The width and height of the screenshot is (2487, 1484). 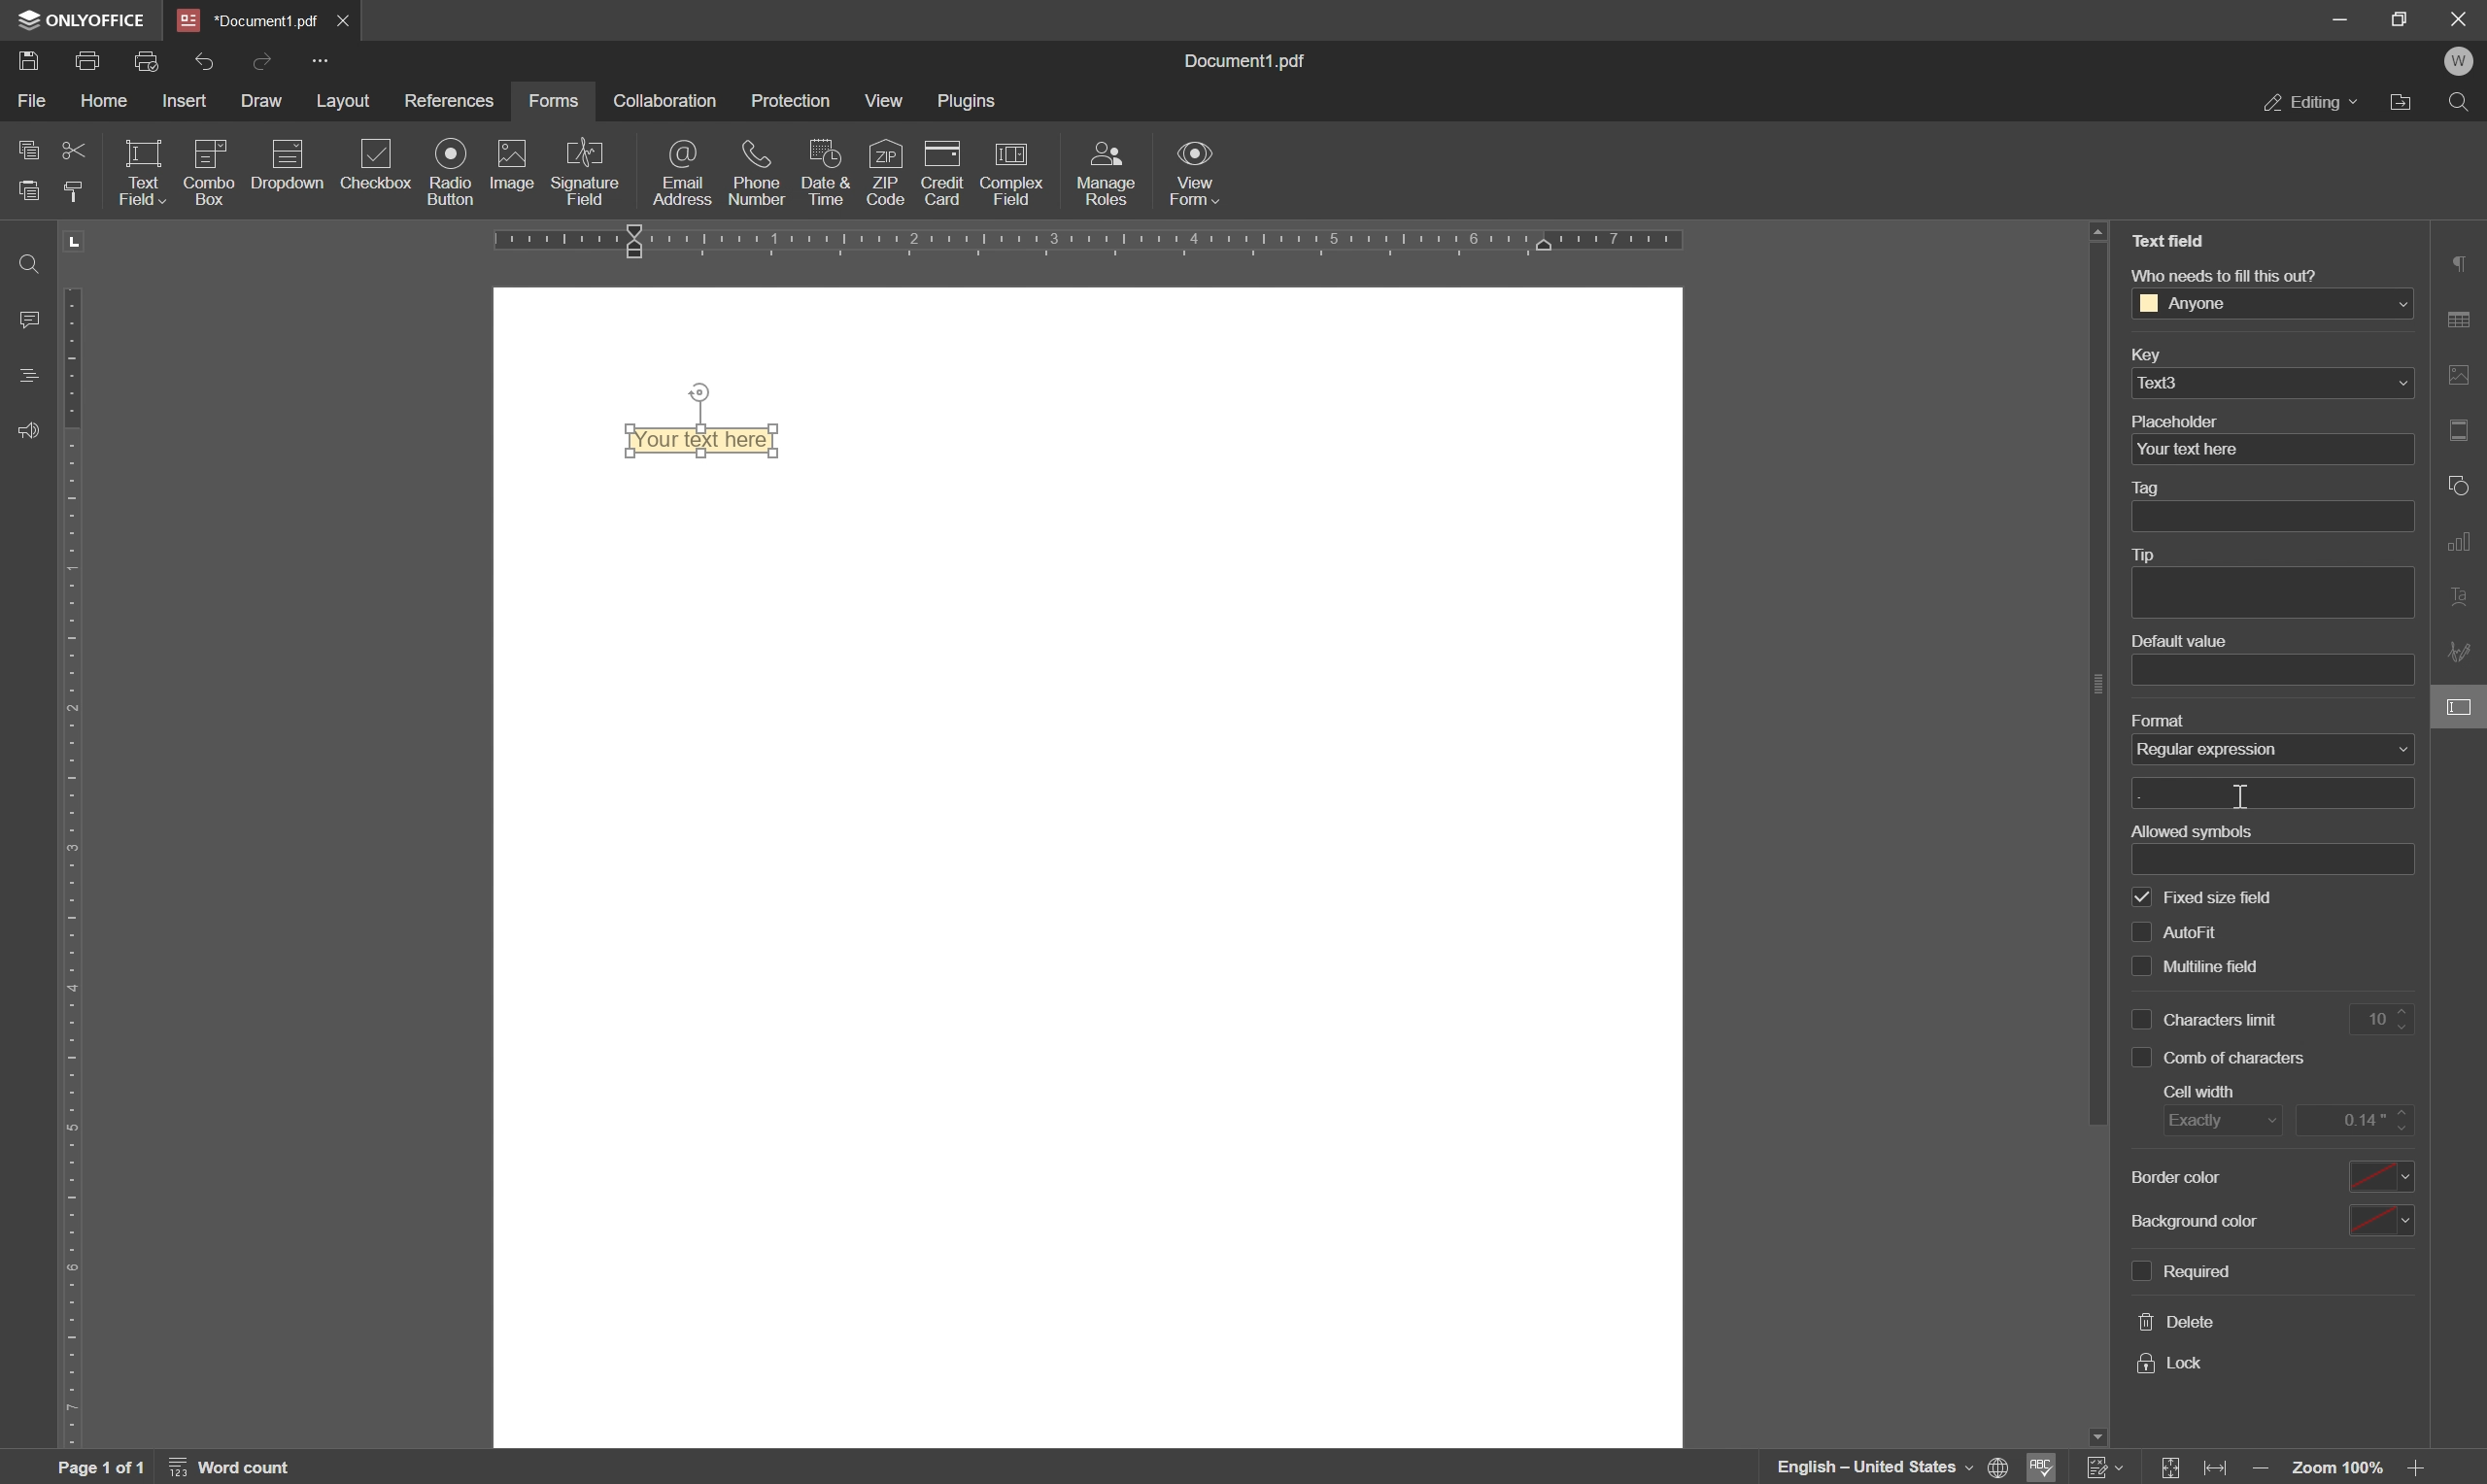 I want to click on email address, so click(x=687, y=175).